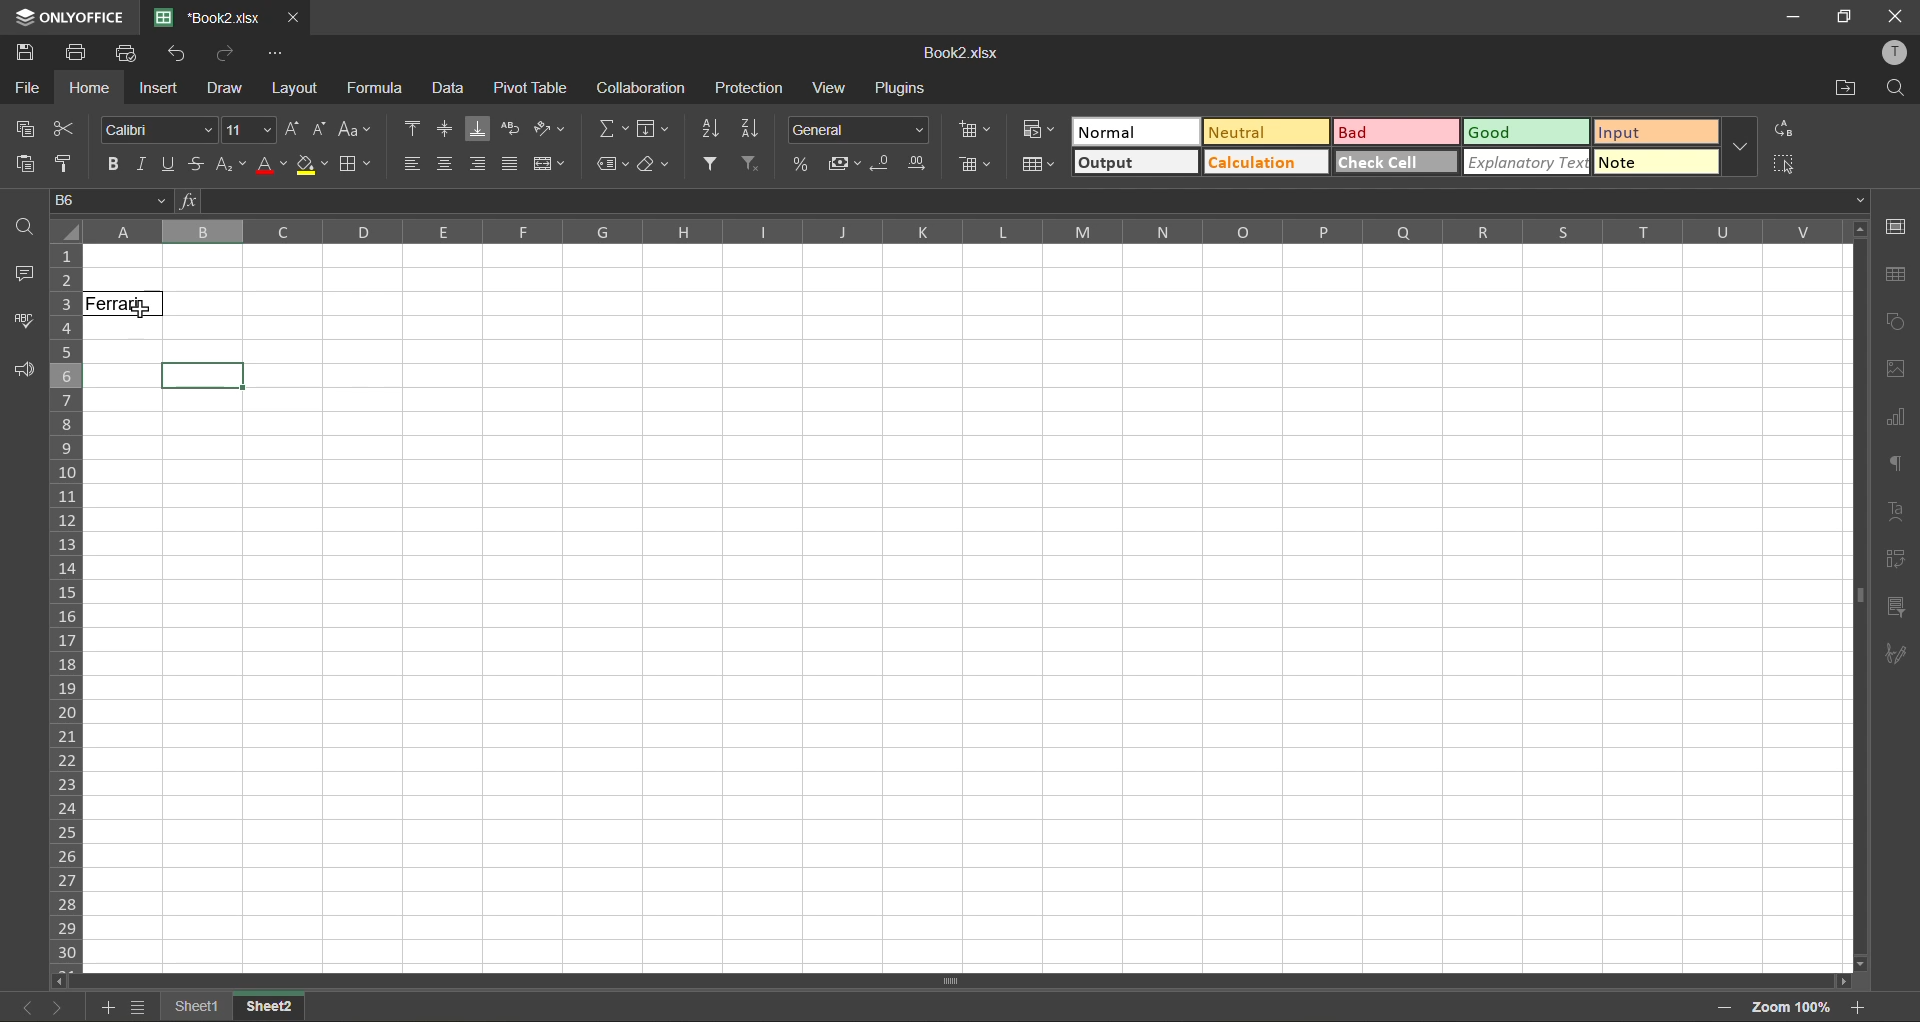 Image resolution: width=1920 pixels, height=1022 pixels. What do you see at coordinates (479, 129) in the screenshot?
I see `align bottom` at bounding box center [479, 129].